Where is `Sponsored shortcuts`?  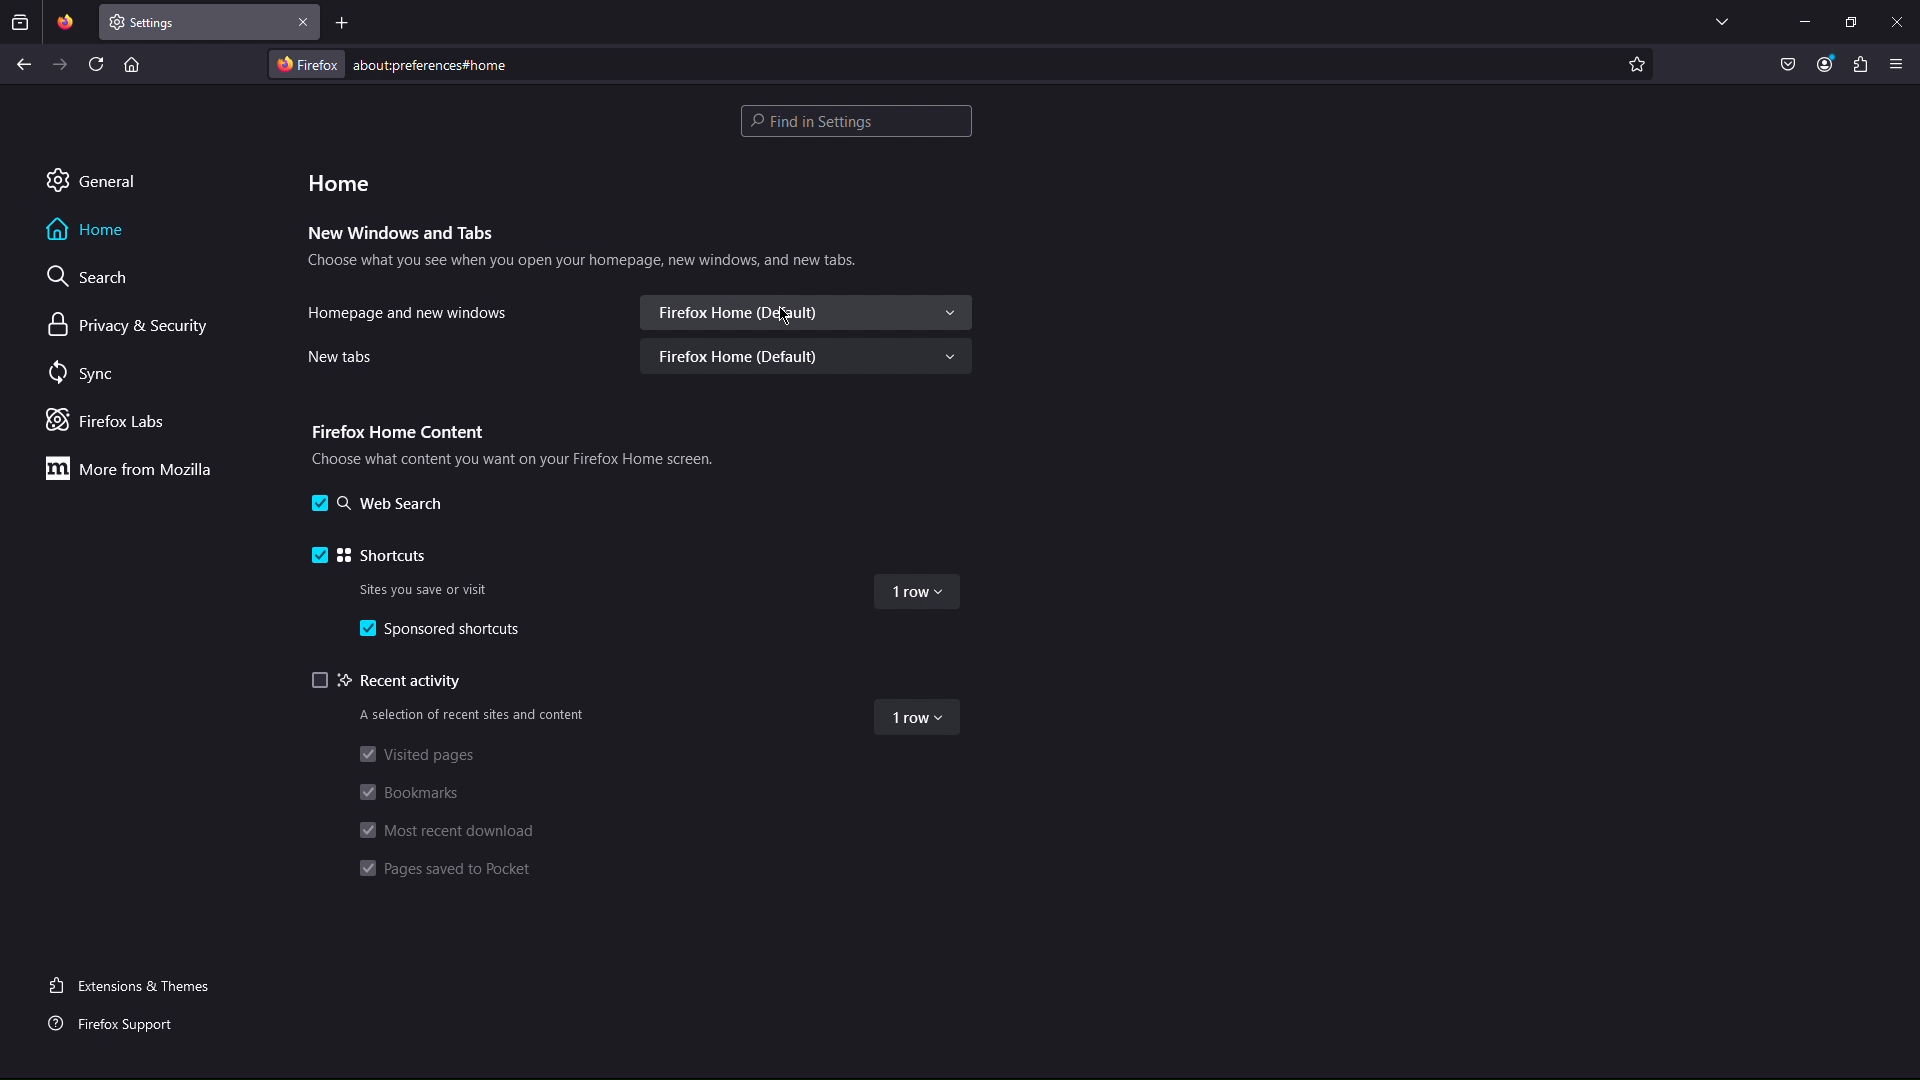
Sponsored shortcuts is located at coordinates (444, 628).